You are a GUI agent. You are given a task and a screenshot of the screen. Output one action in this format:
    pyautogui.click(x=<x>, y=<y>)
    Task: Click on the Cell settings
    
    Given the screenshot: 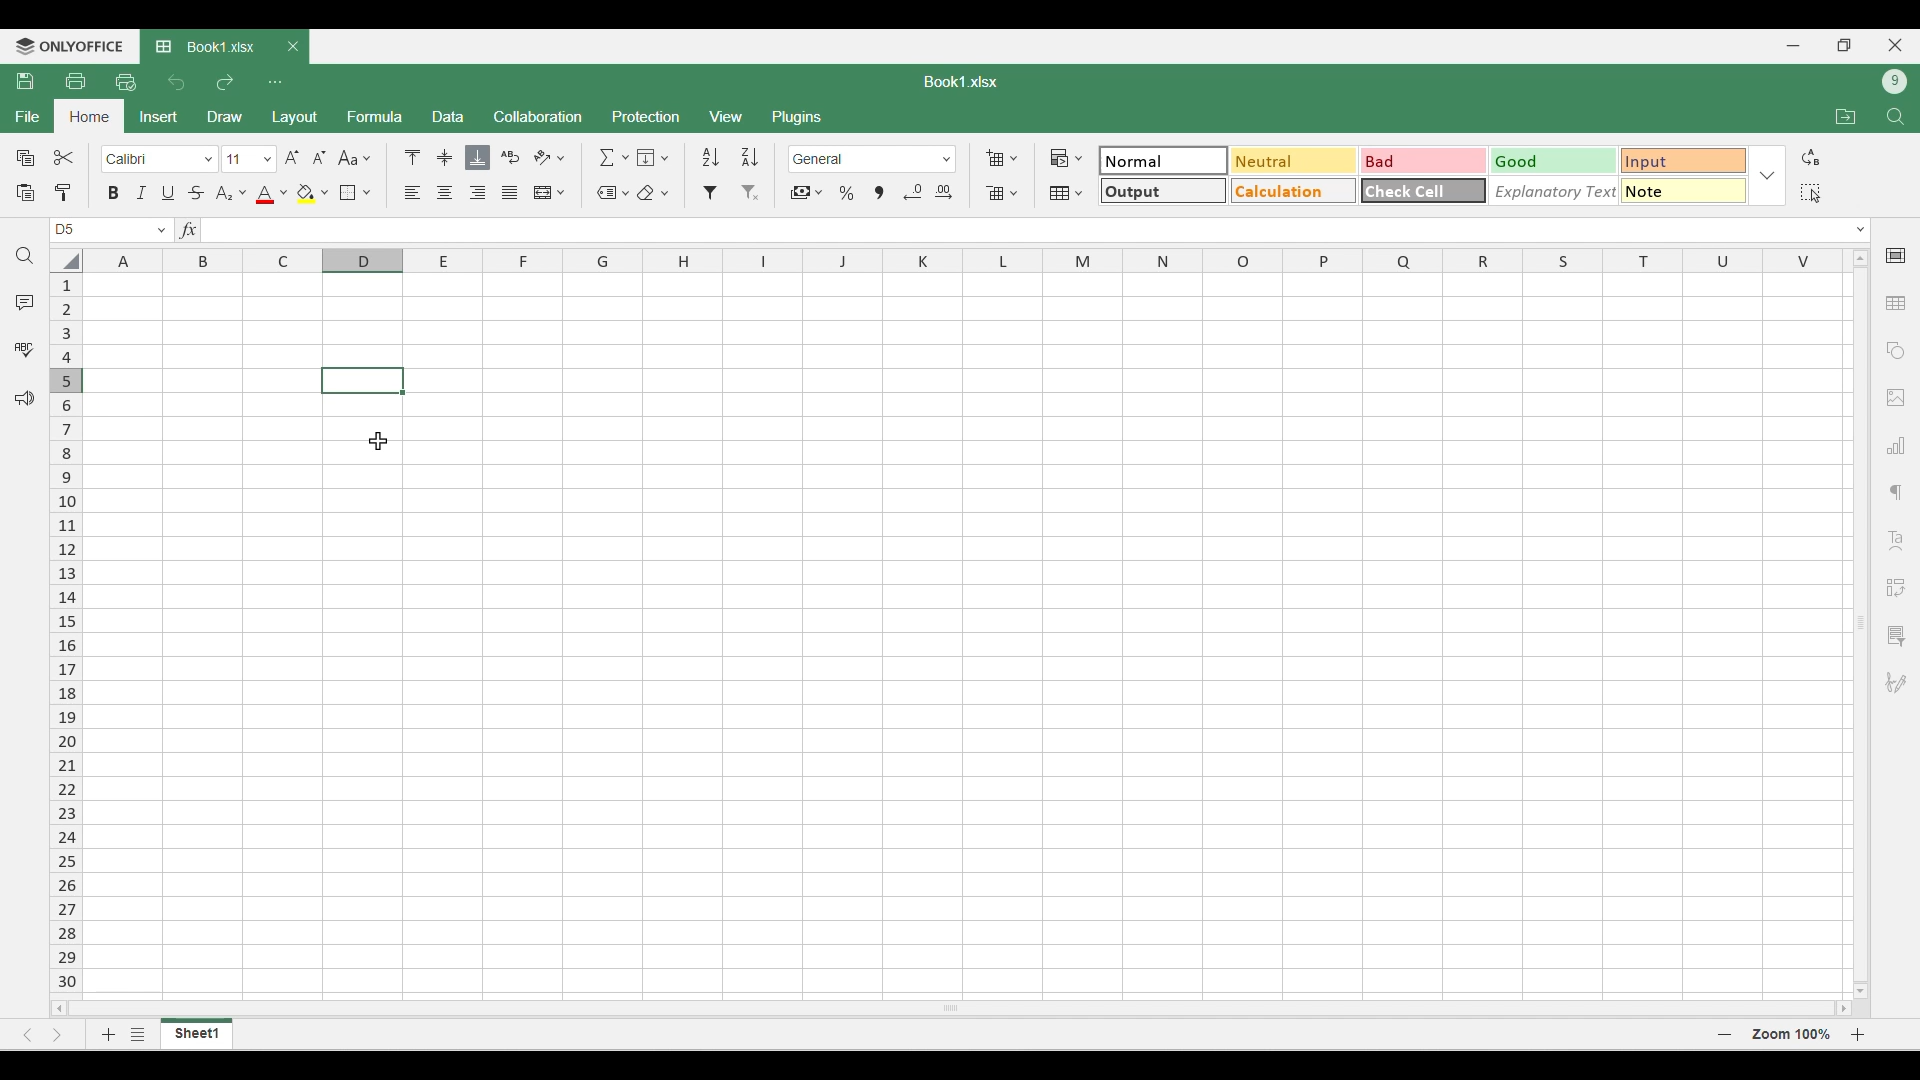 What is the action you would take?
    pyautogui.click(x=1897, y=256)
    